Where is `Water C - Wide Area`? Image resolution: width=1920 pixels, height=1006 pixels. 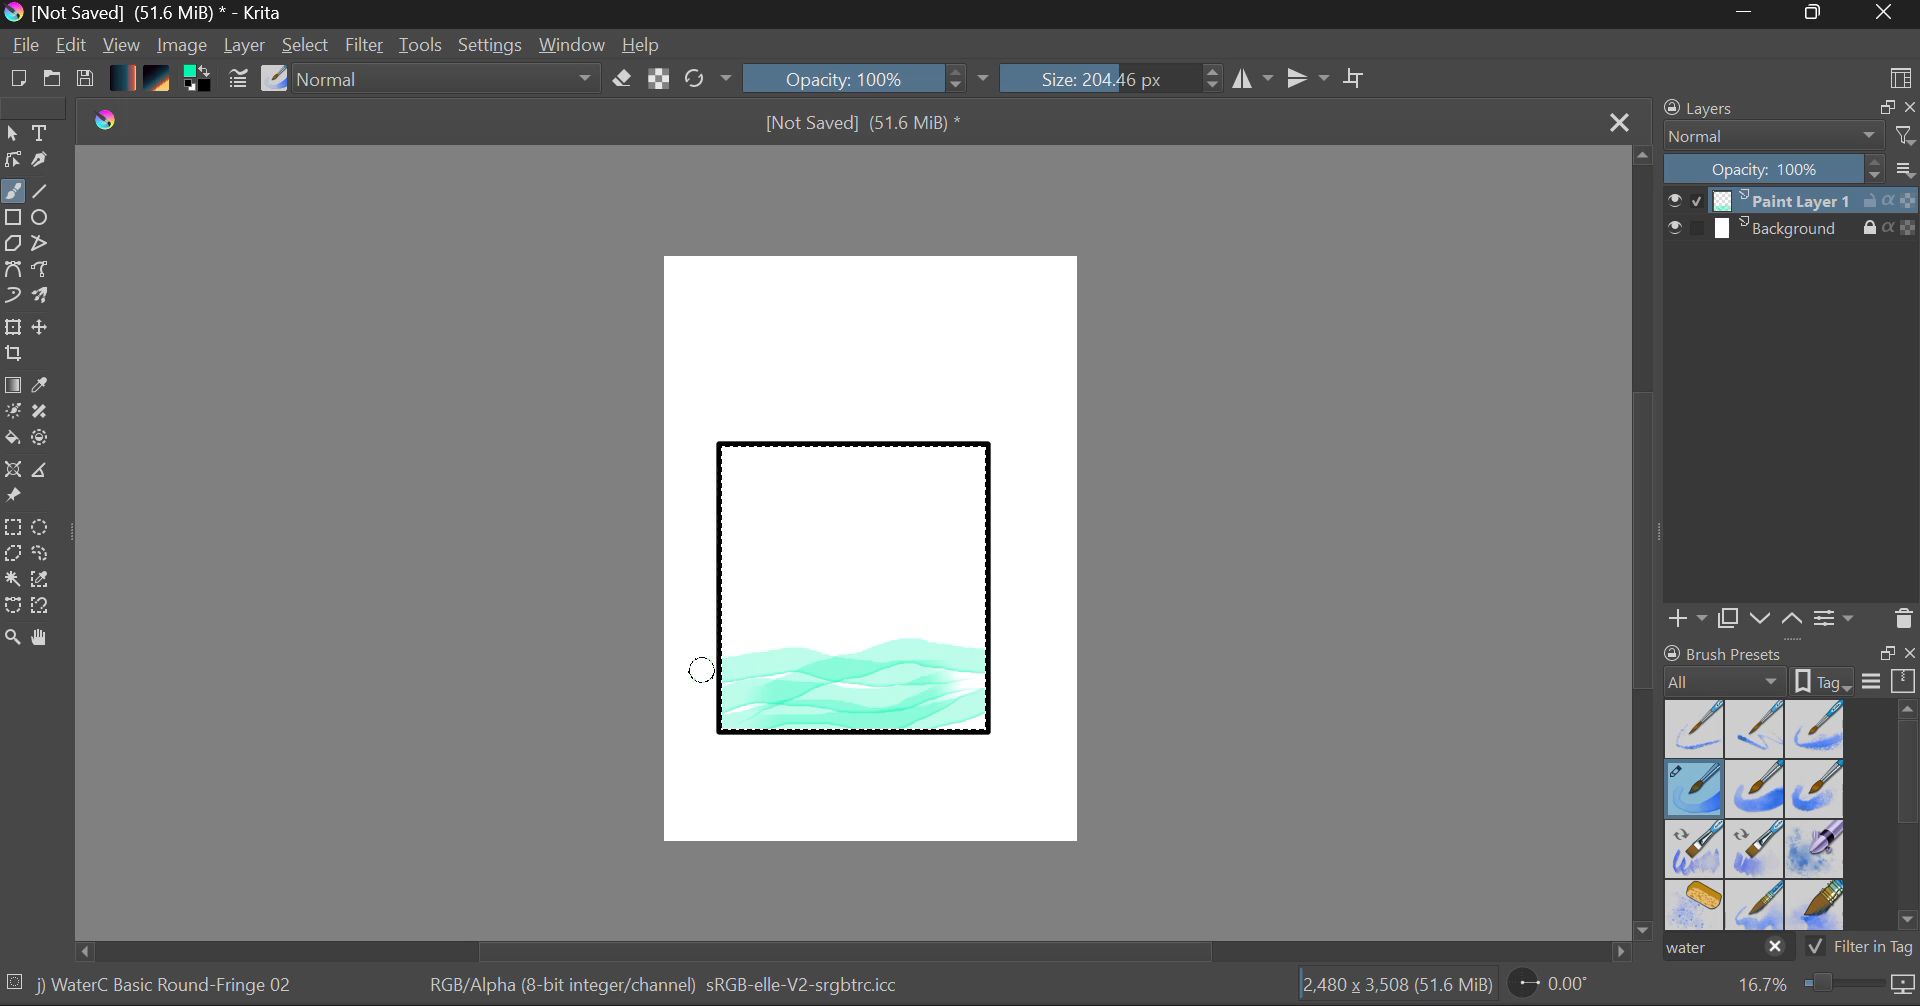 Water C - Wide Area is located at coordinates (1818, 906).